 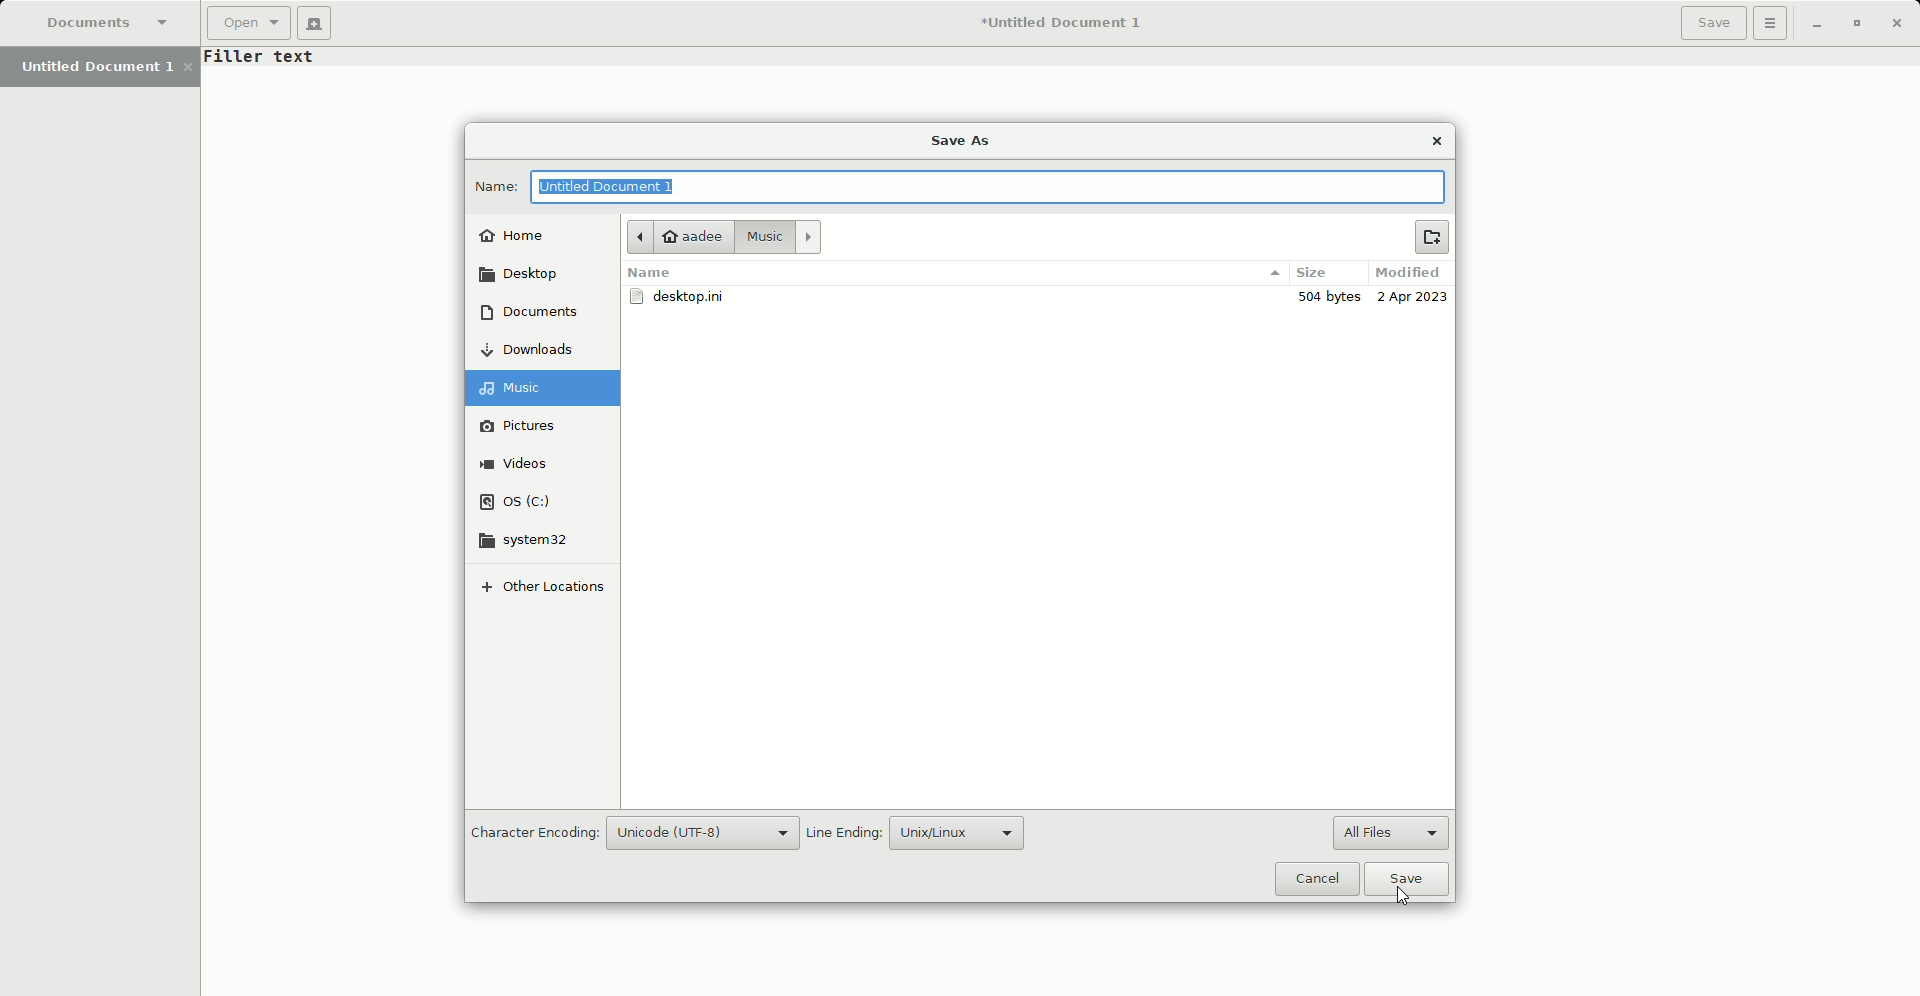 What do you see at coordinates (679, 236) in the screenshot?
I see `Aadee` at bounding box center [679, 236].